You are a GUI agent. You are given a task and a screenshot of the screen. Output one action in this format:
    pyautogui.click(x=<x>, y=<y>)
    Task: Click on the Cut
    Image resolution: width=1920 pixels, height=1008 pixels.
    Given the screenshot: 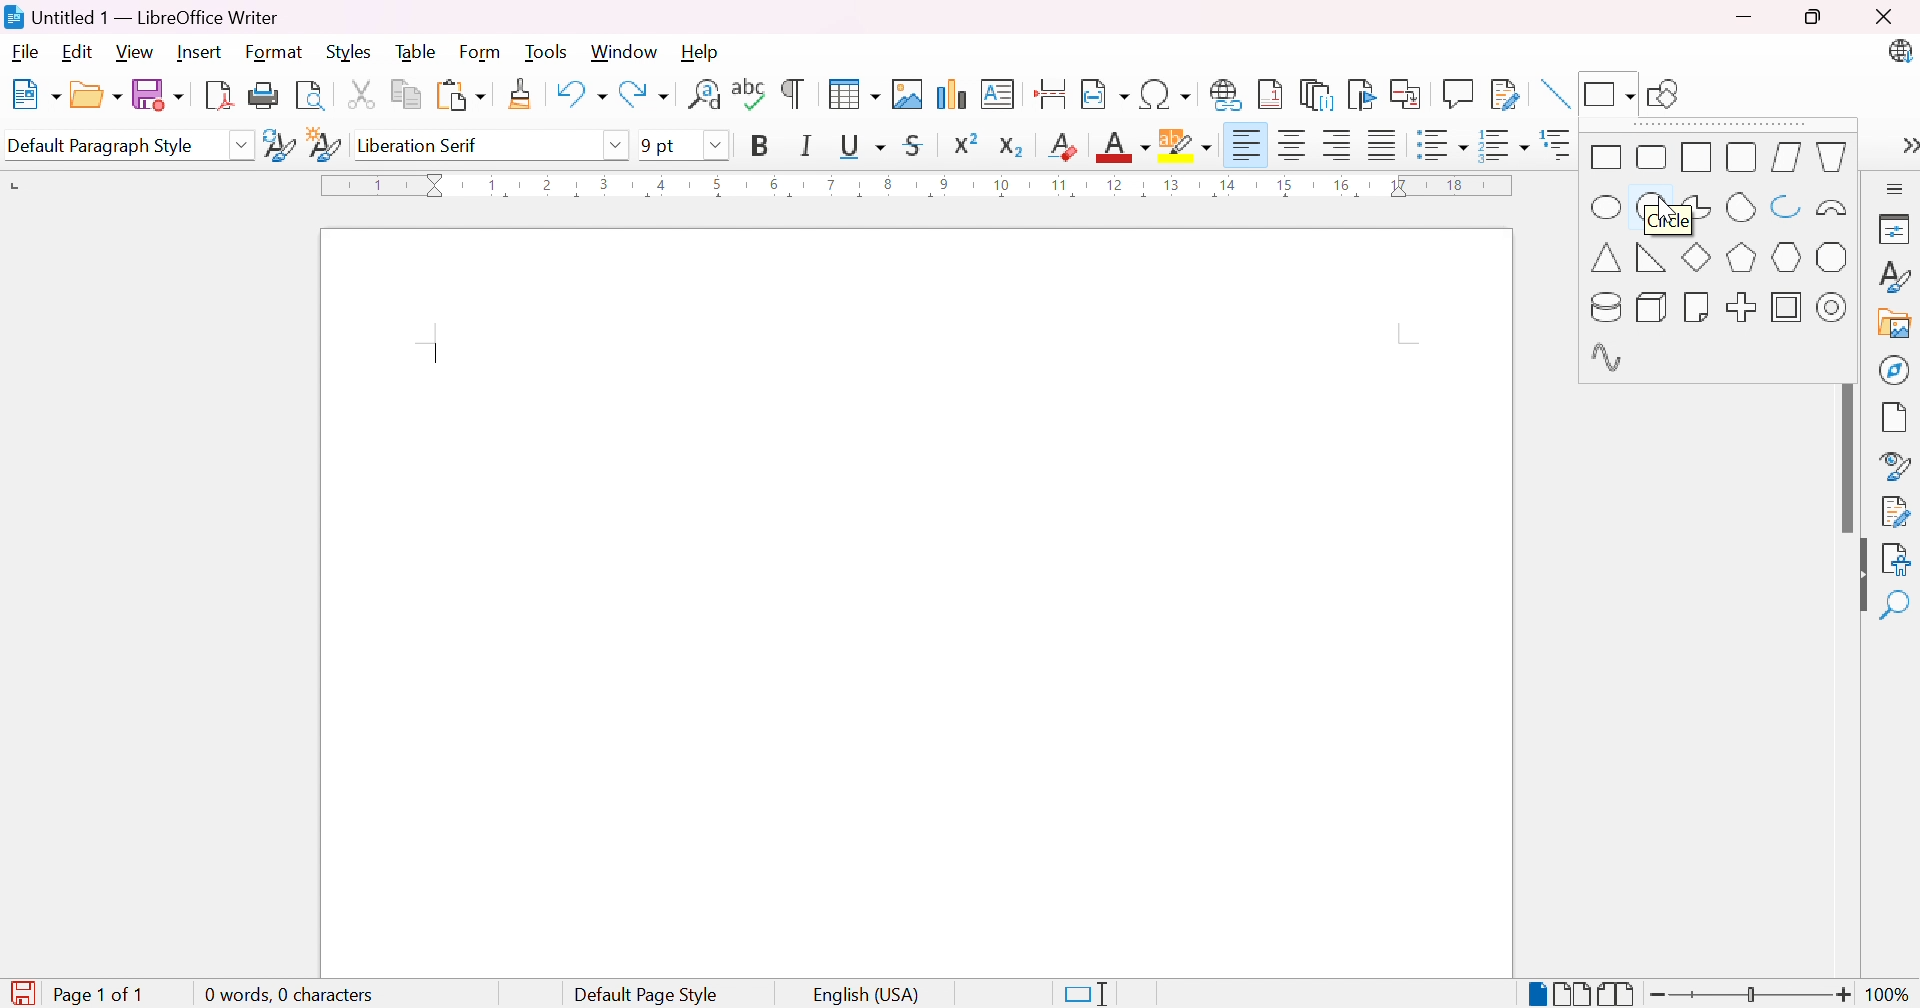 What is the action you would take?
    pyautogui.click(x=361, y=95)
    